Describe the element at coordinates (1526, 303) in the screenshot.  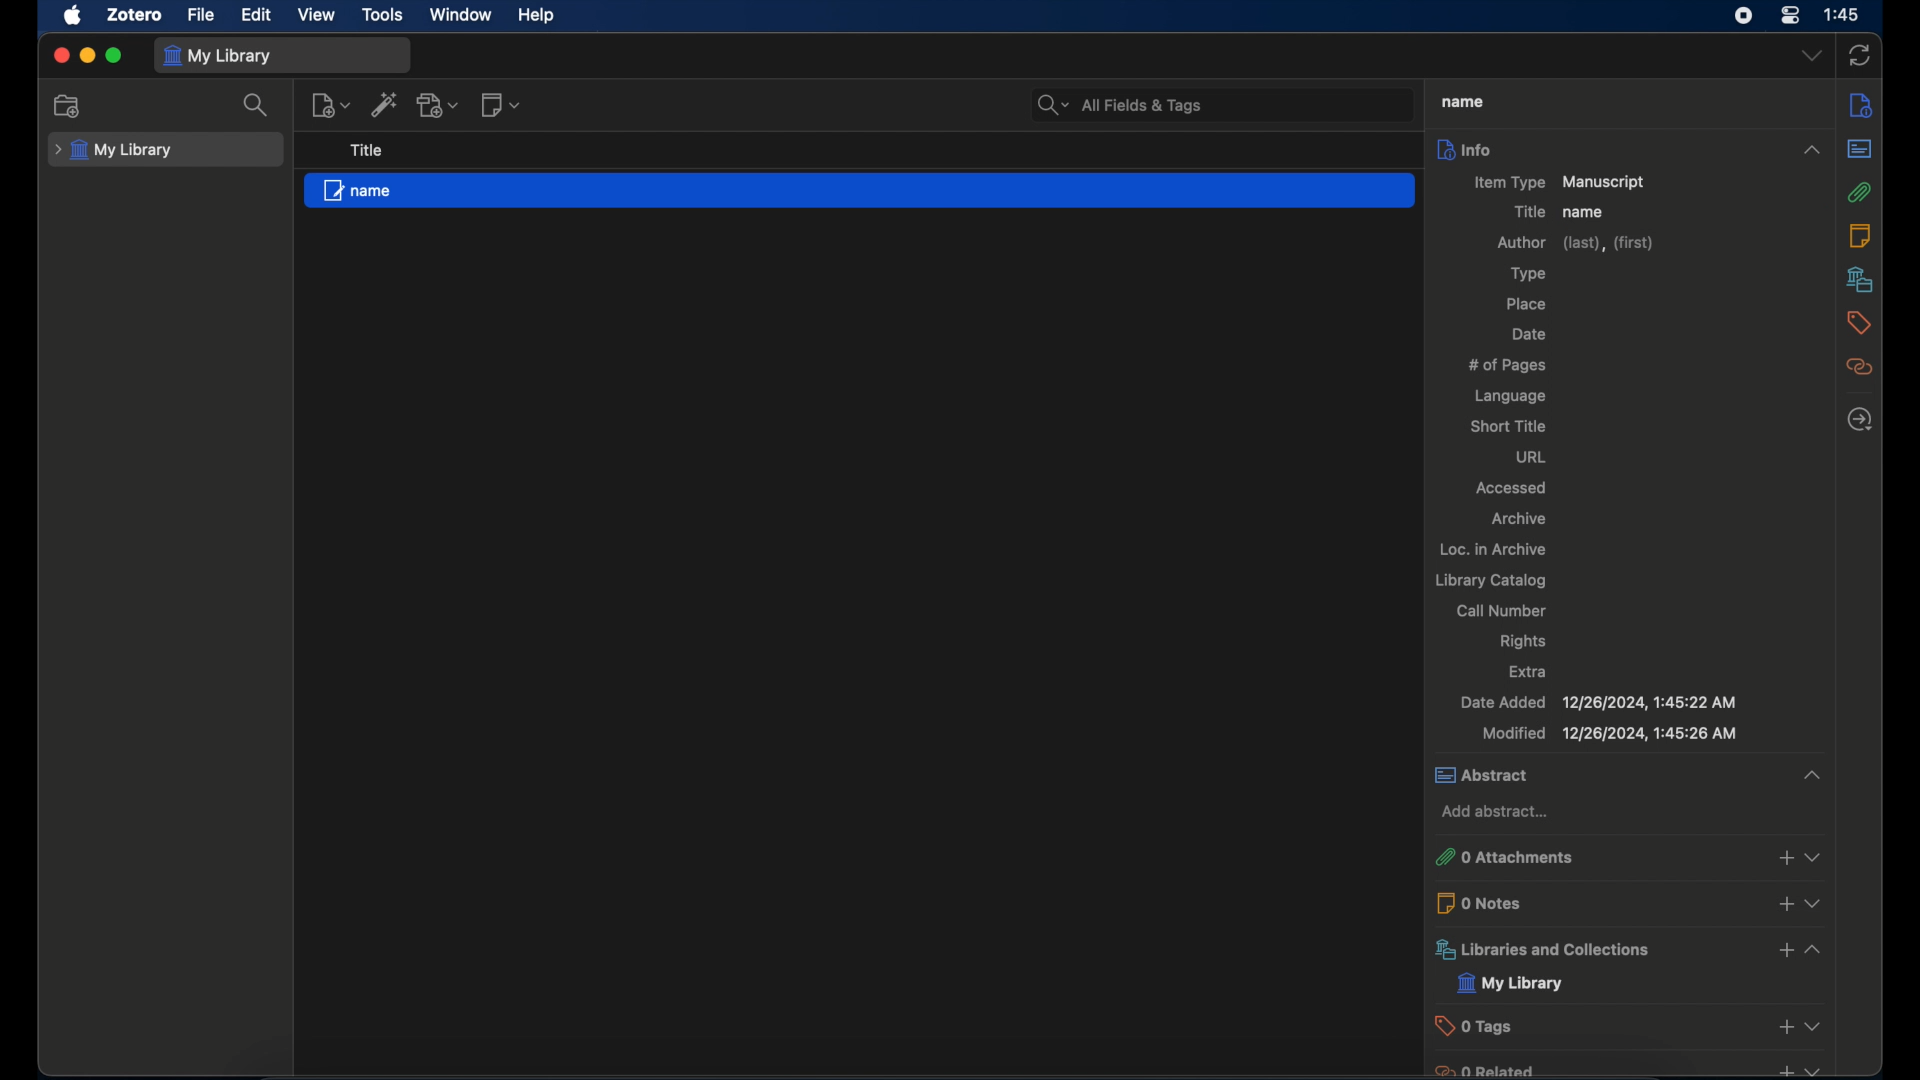
I see `place` at that location.